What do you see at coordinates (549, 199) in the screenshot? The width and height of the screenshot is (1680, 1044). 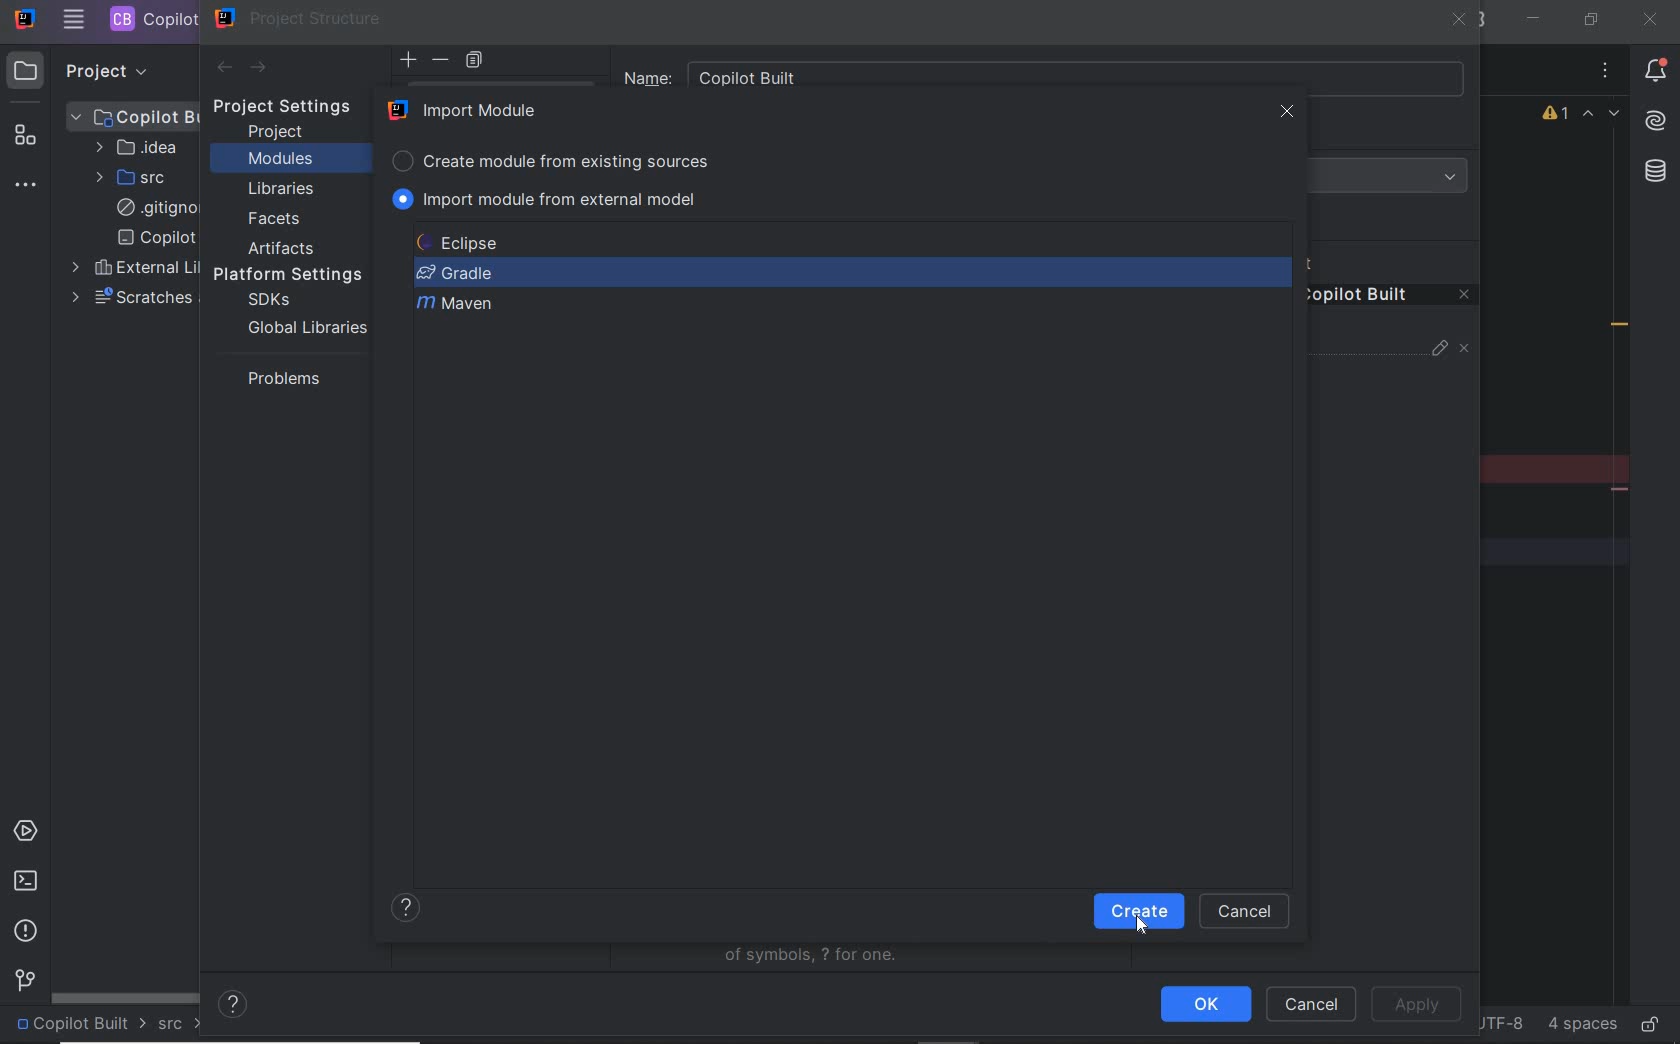 I see `IMPORT MODULE FROM EXTERNAL MODEL` at bounding box center [549, 199].